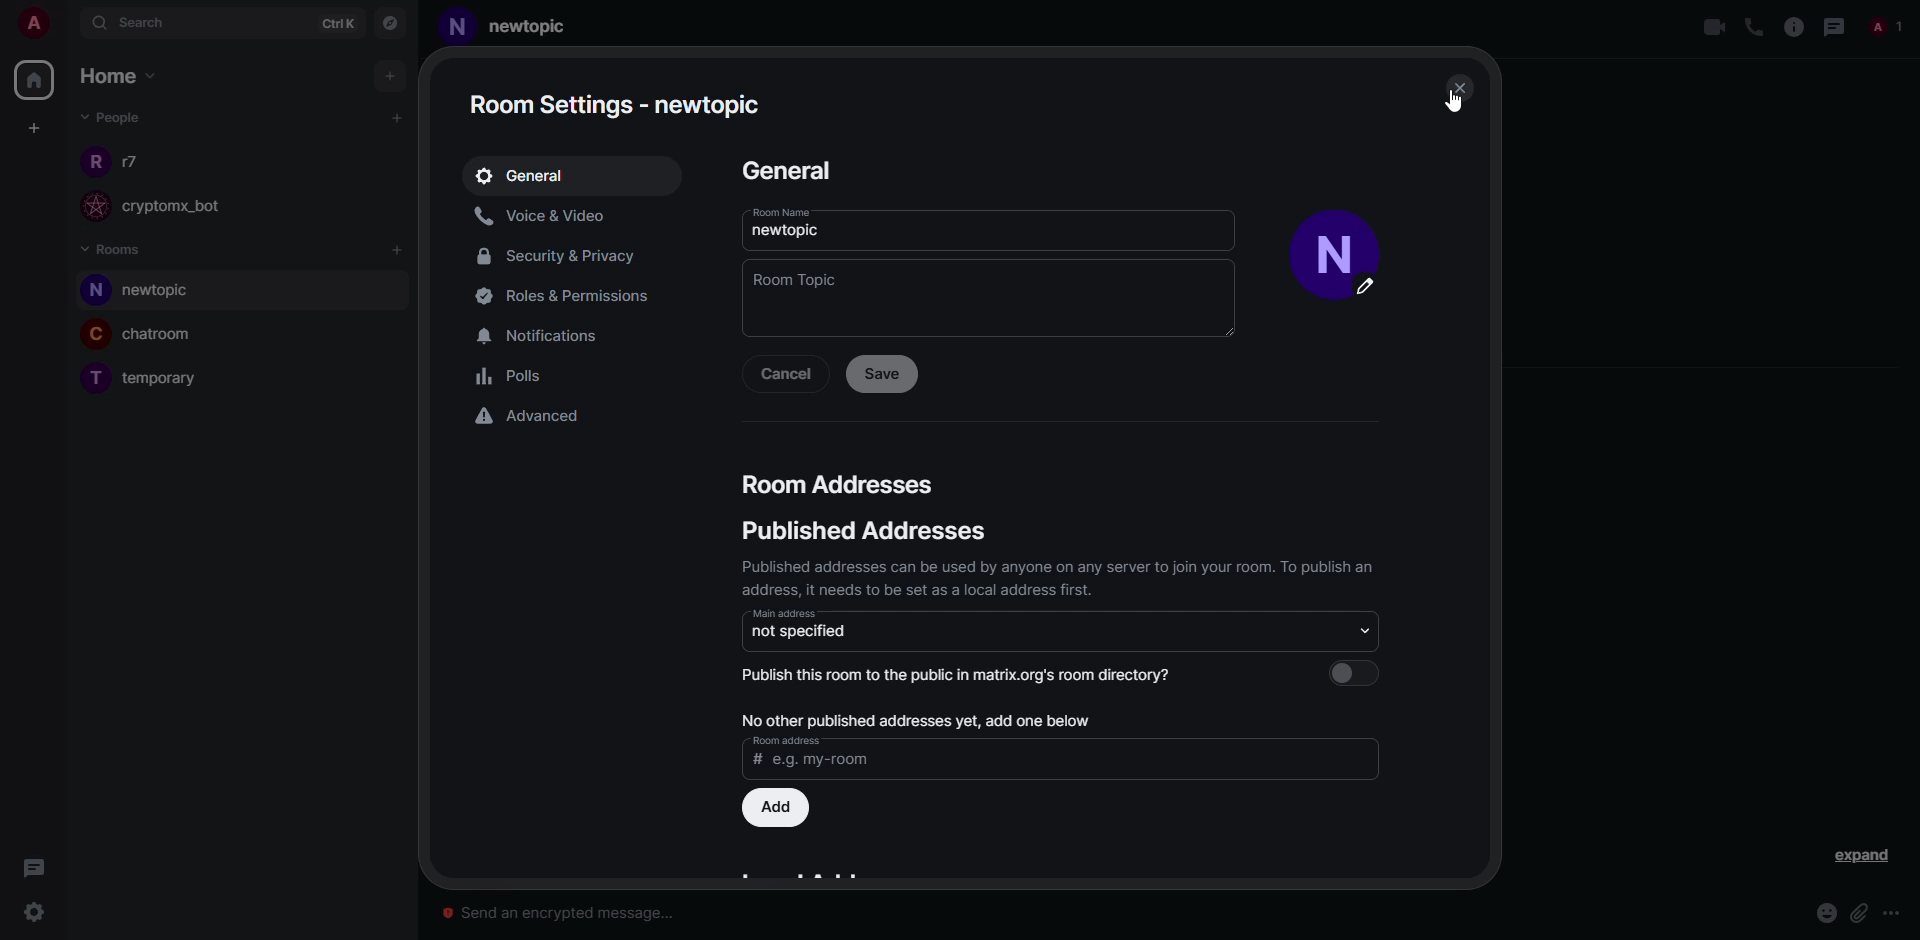  Describe the element at coordinates (1826, 913) in the screenshot. I see `emoji` at that location.